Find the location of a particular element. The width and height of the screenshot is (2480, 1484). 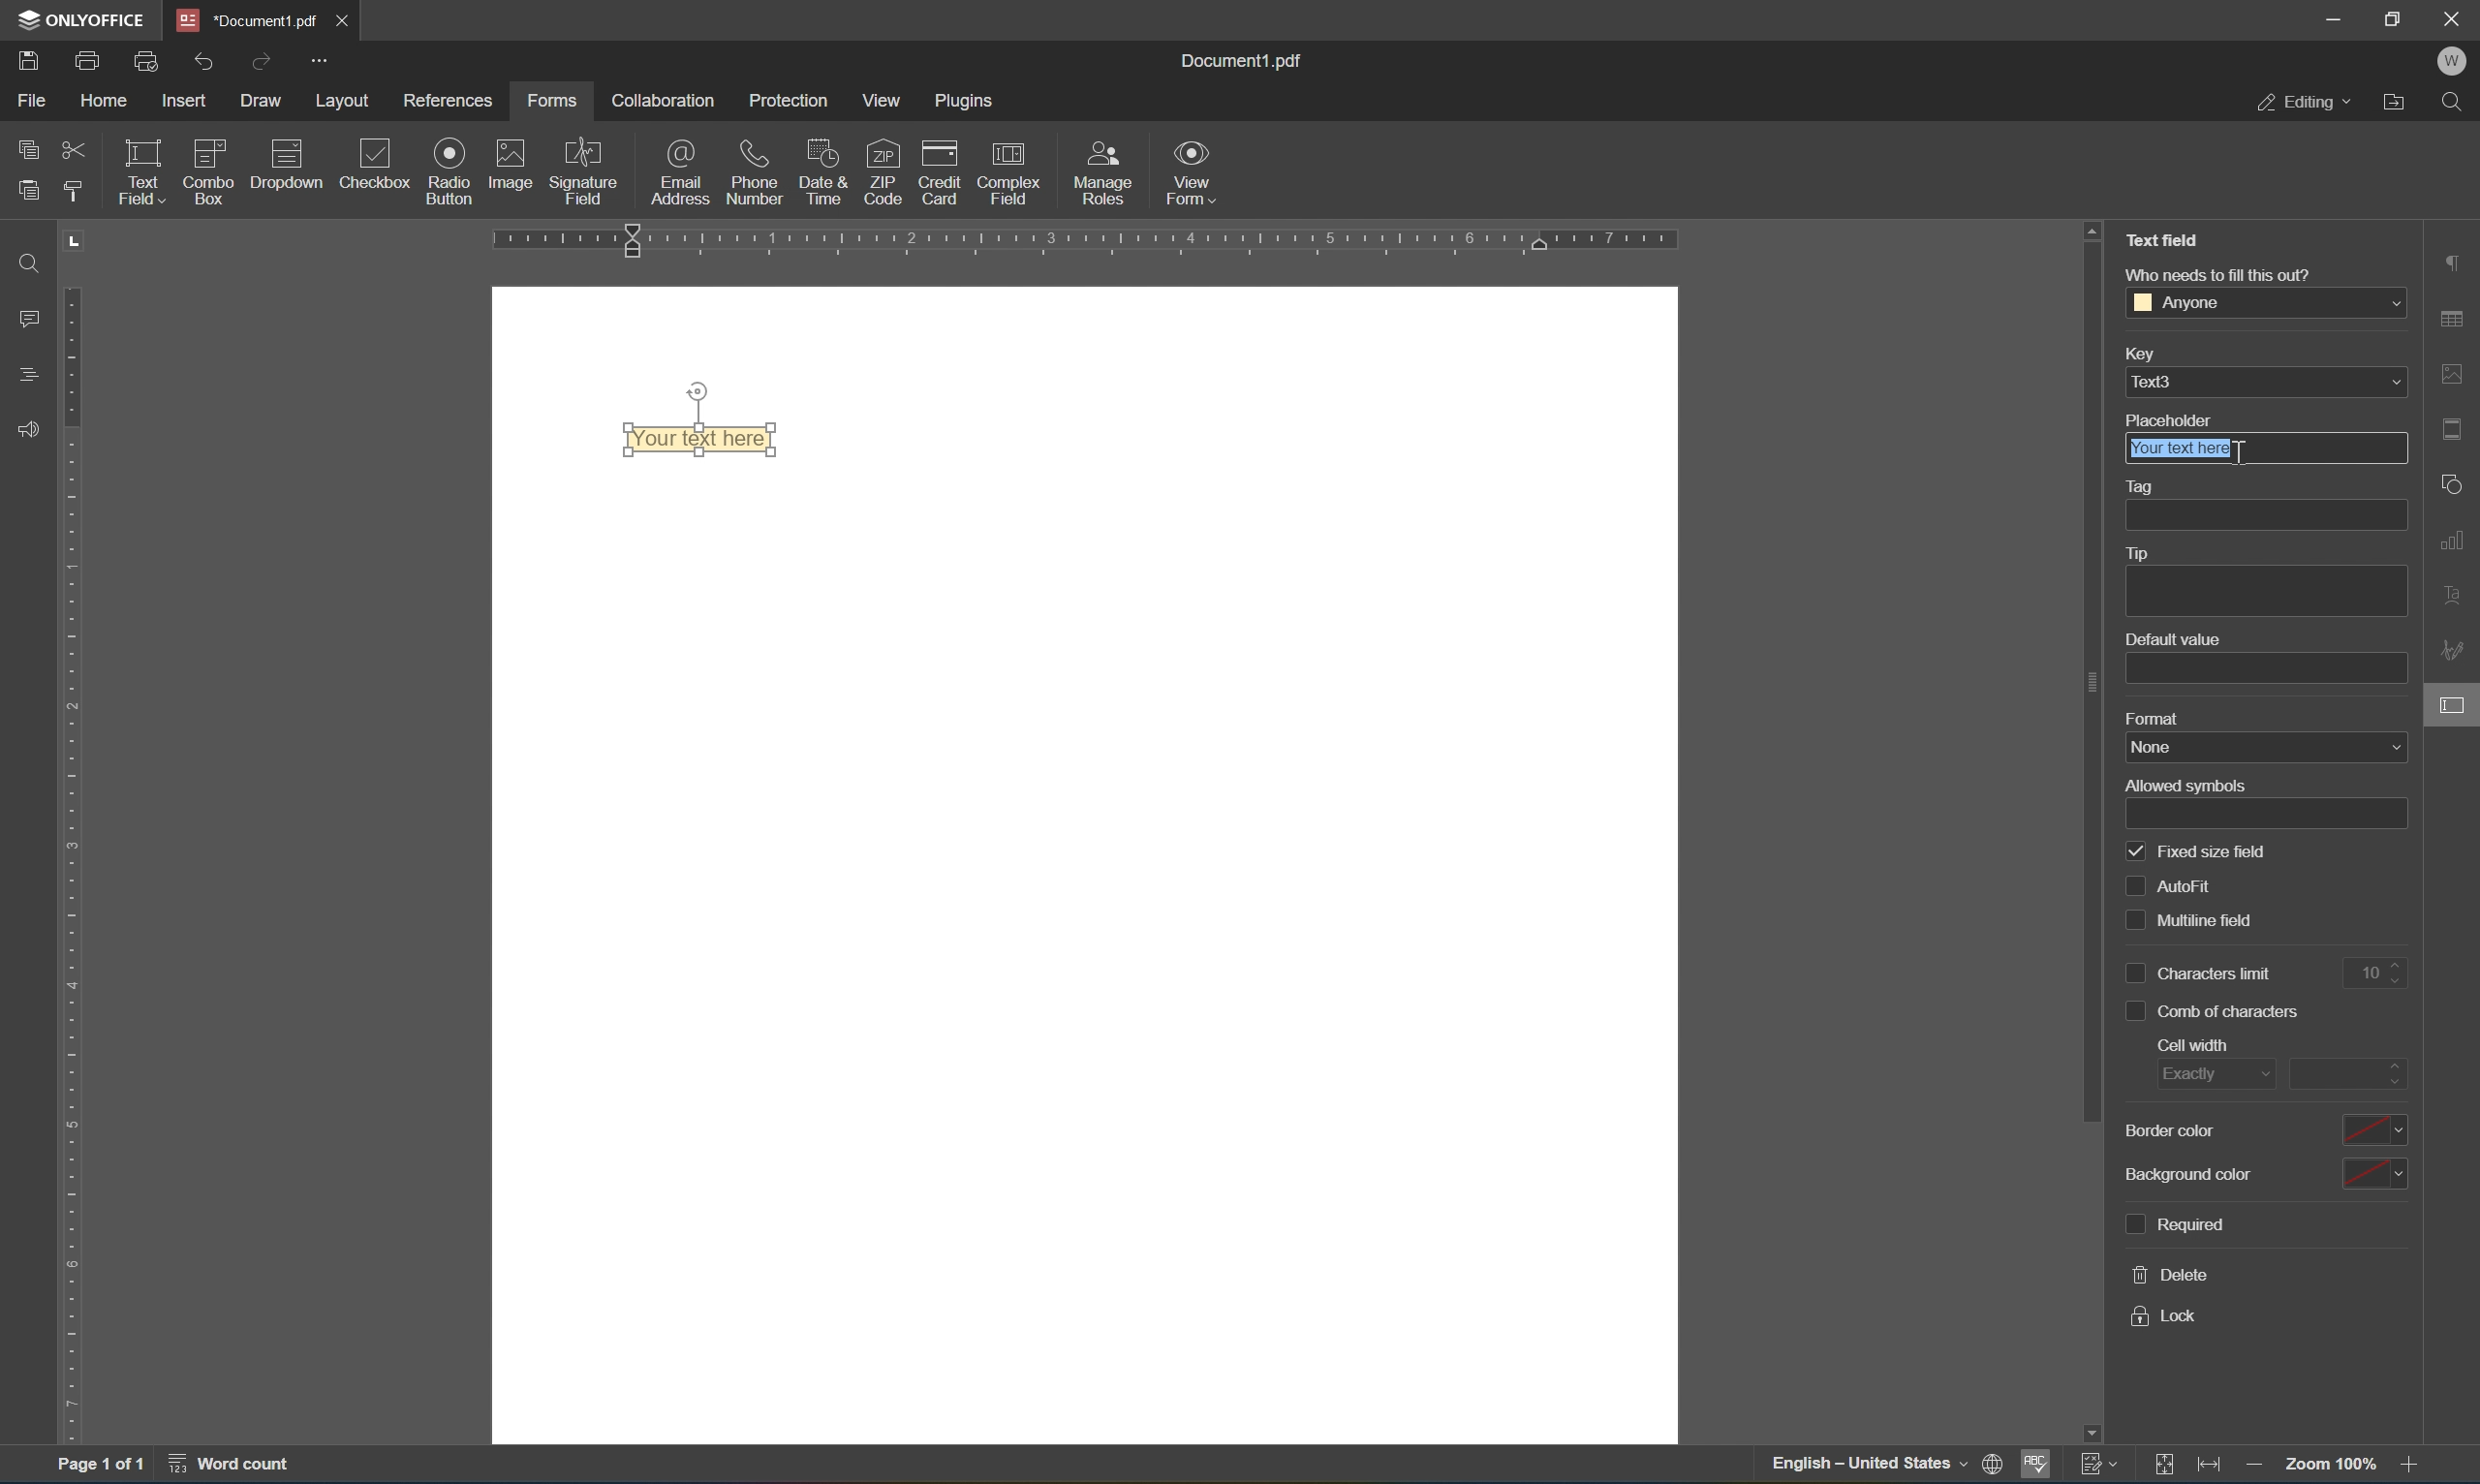

paste is located at coordinates (28, 193).